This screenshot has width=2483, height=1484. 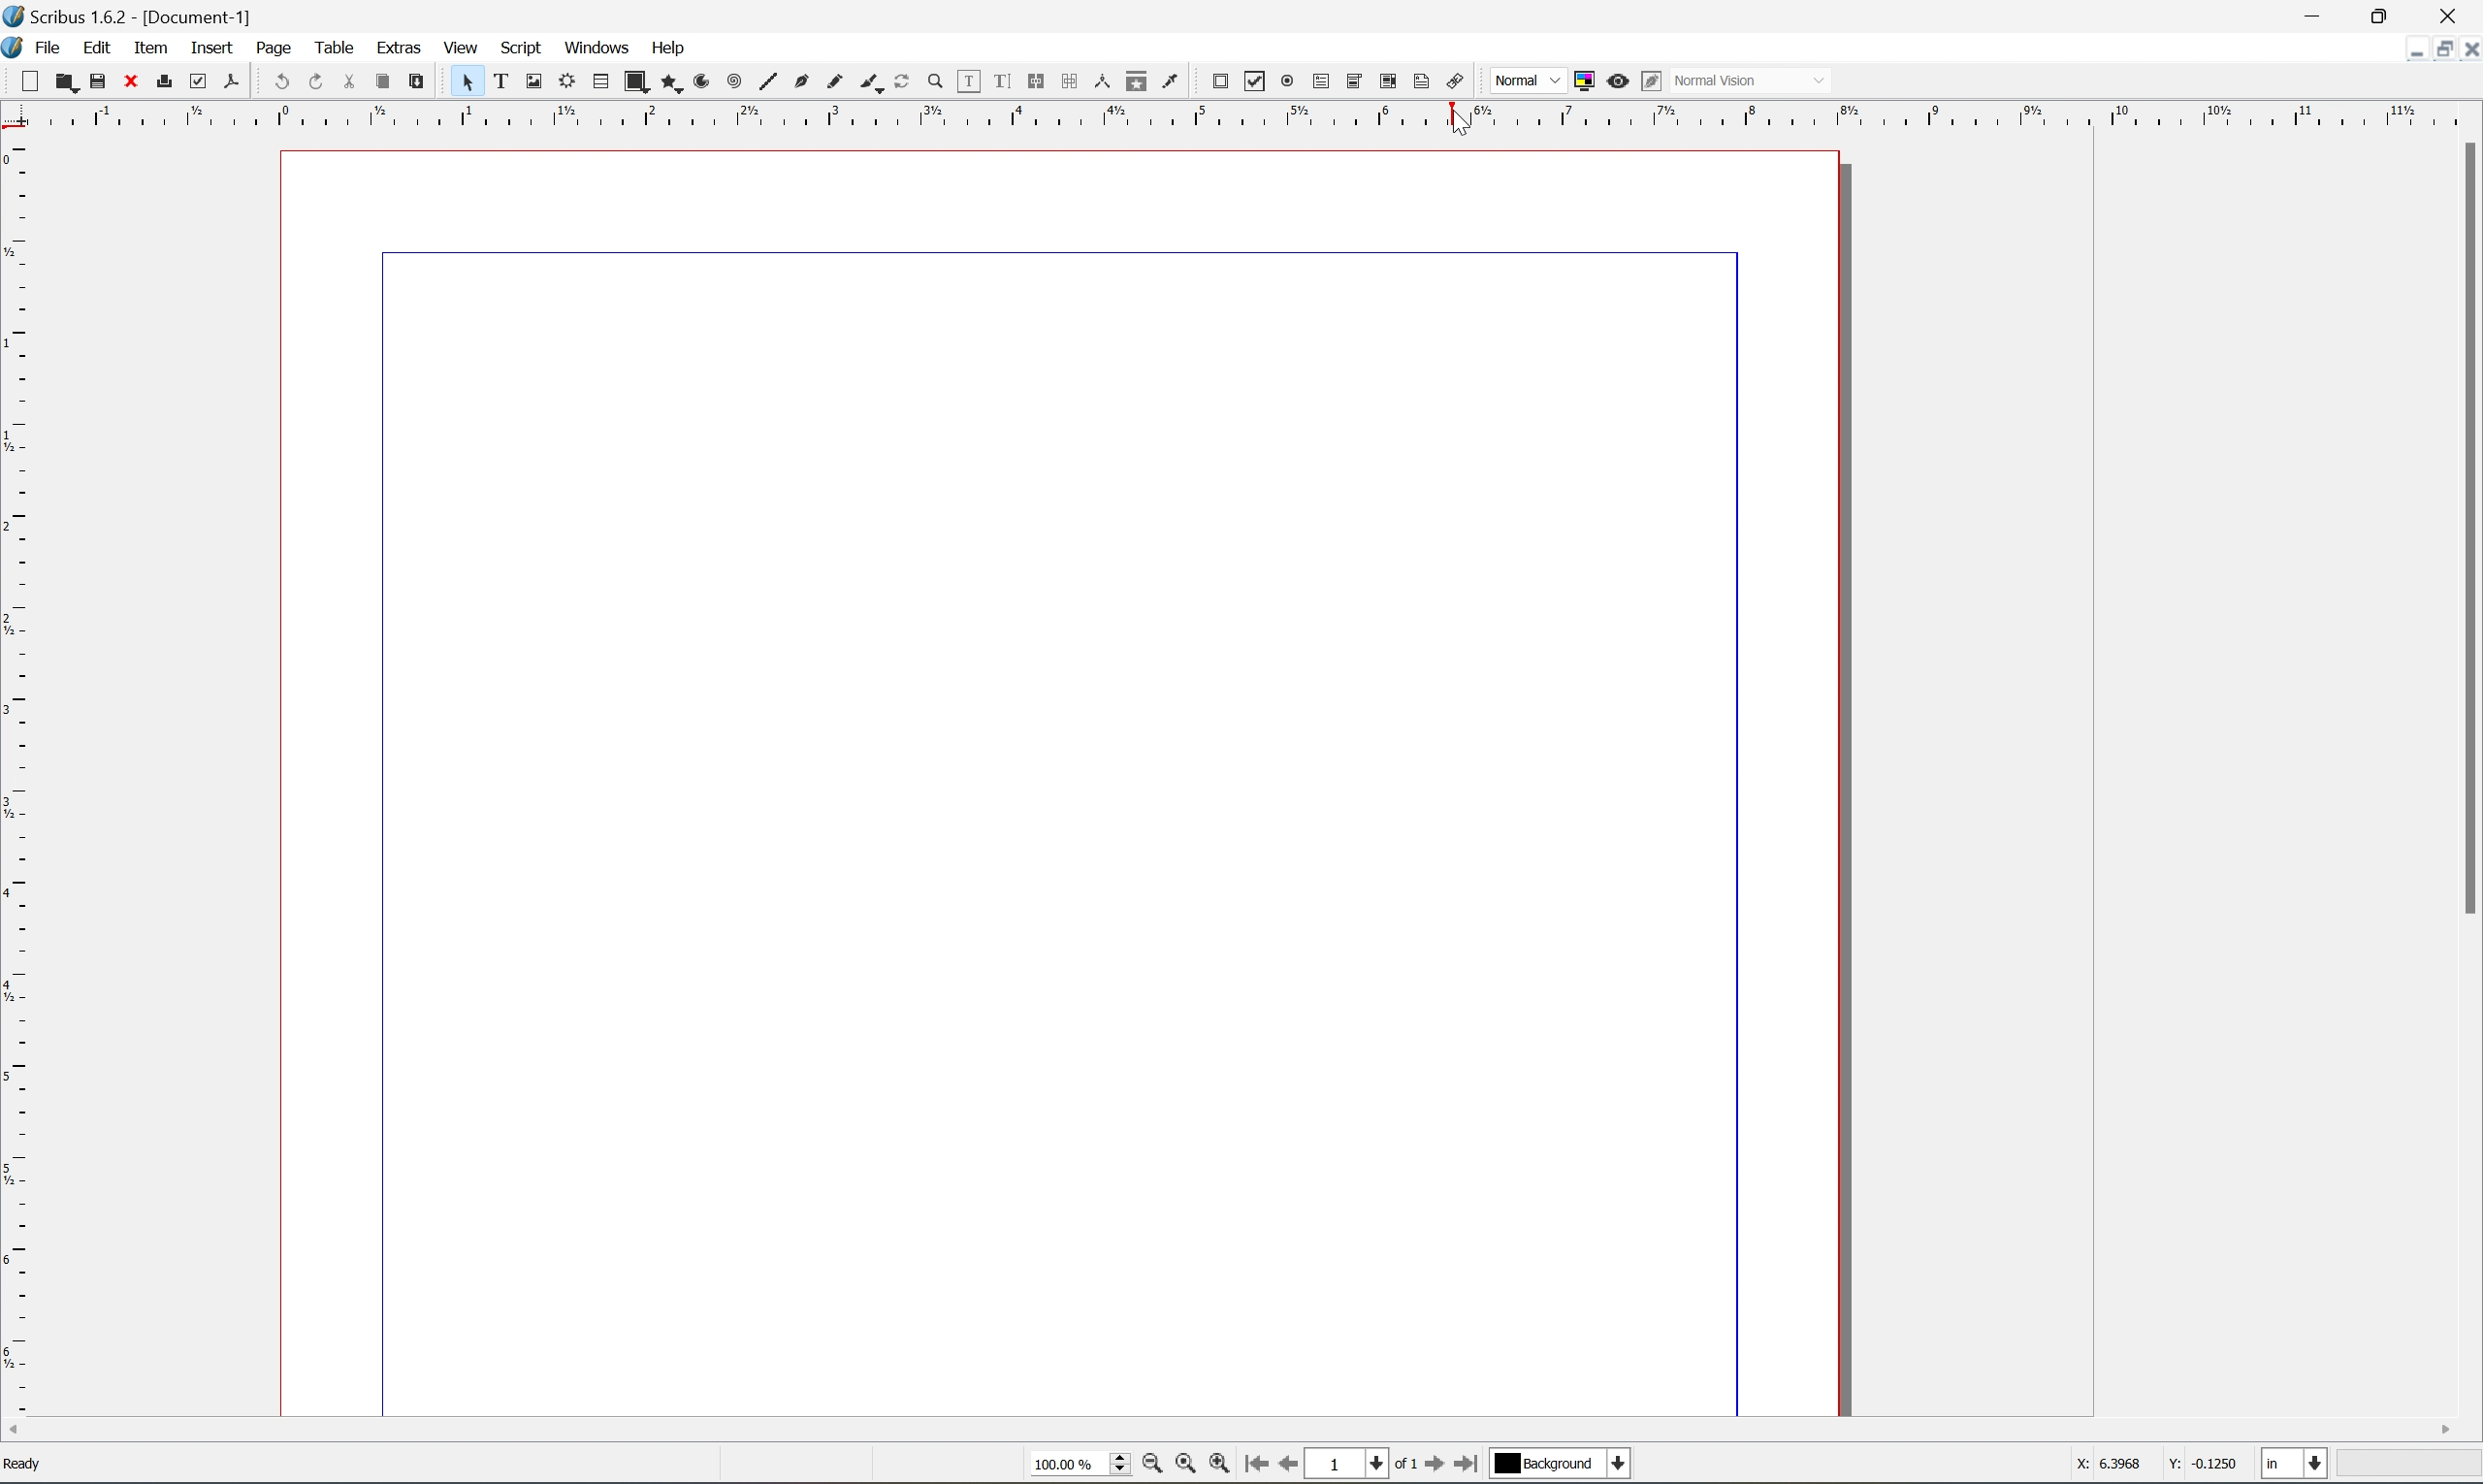 I want to click on edit text with story editor, so click(x=1003, y=82).